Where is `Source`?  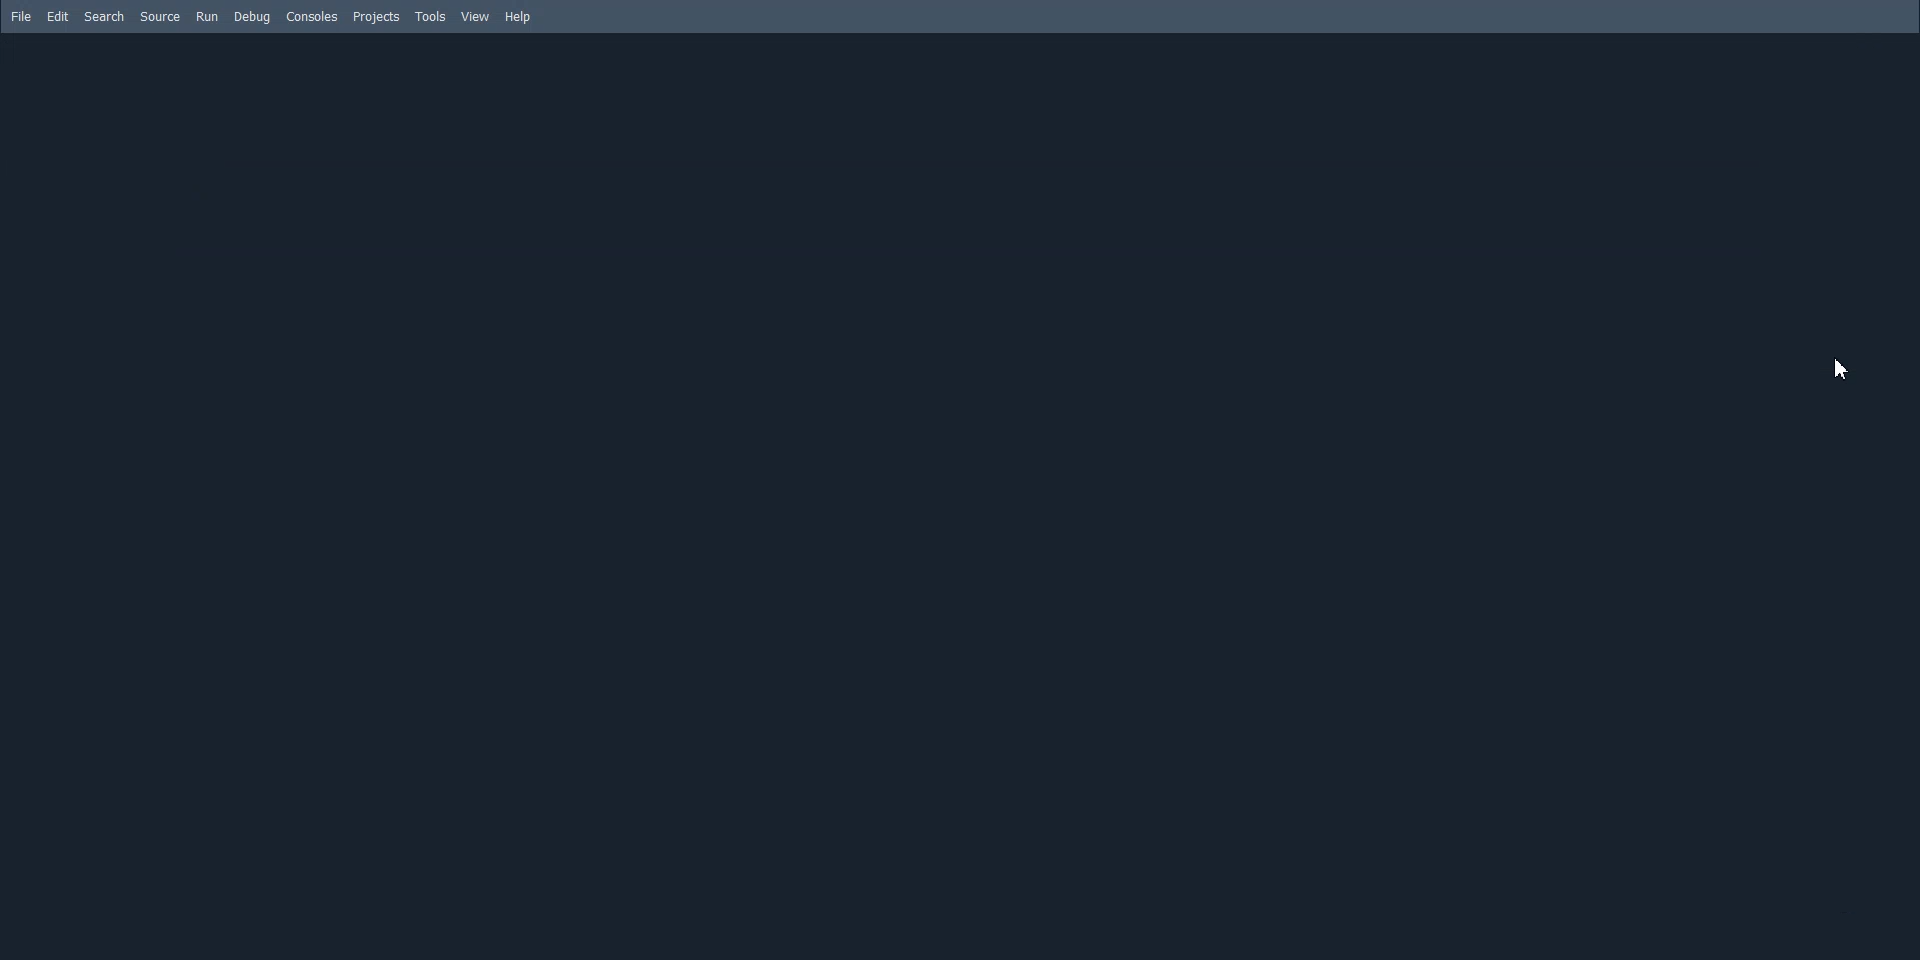 Source is located at coordinates (161, 17).